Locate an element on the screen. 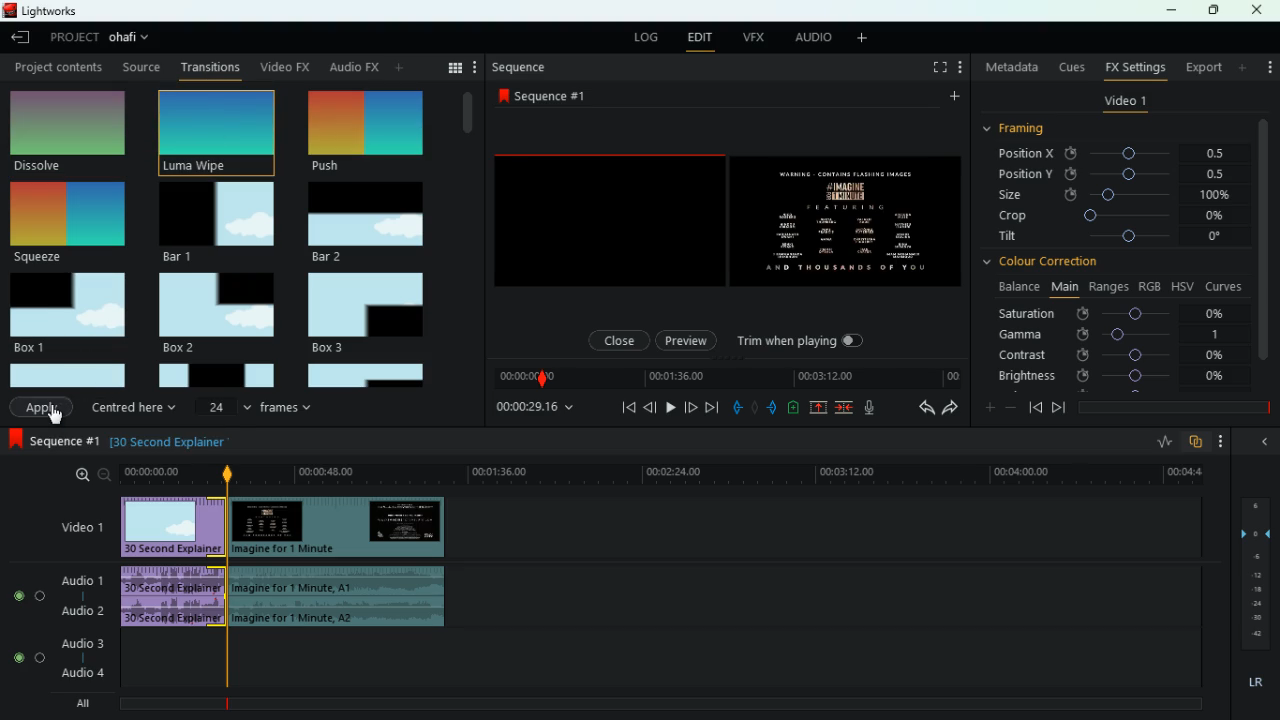 The height and width of the screenshot is (720, 1280). more is located at coordinates (1244, 67).